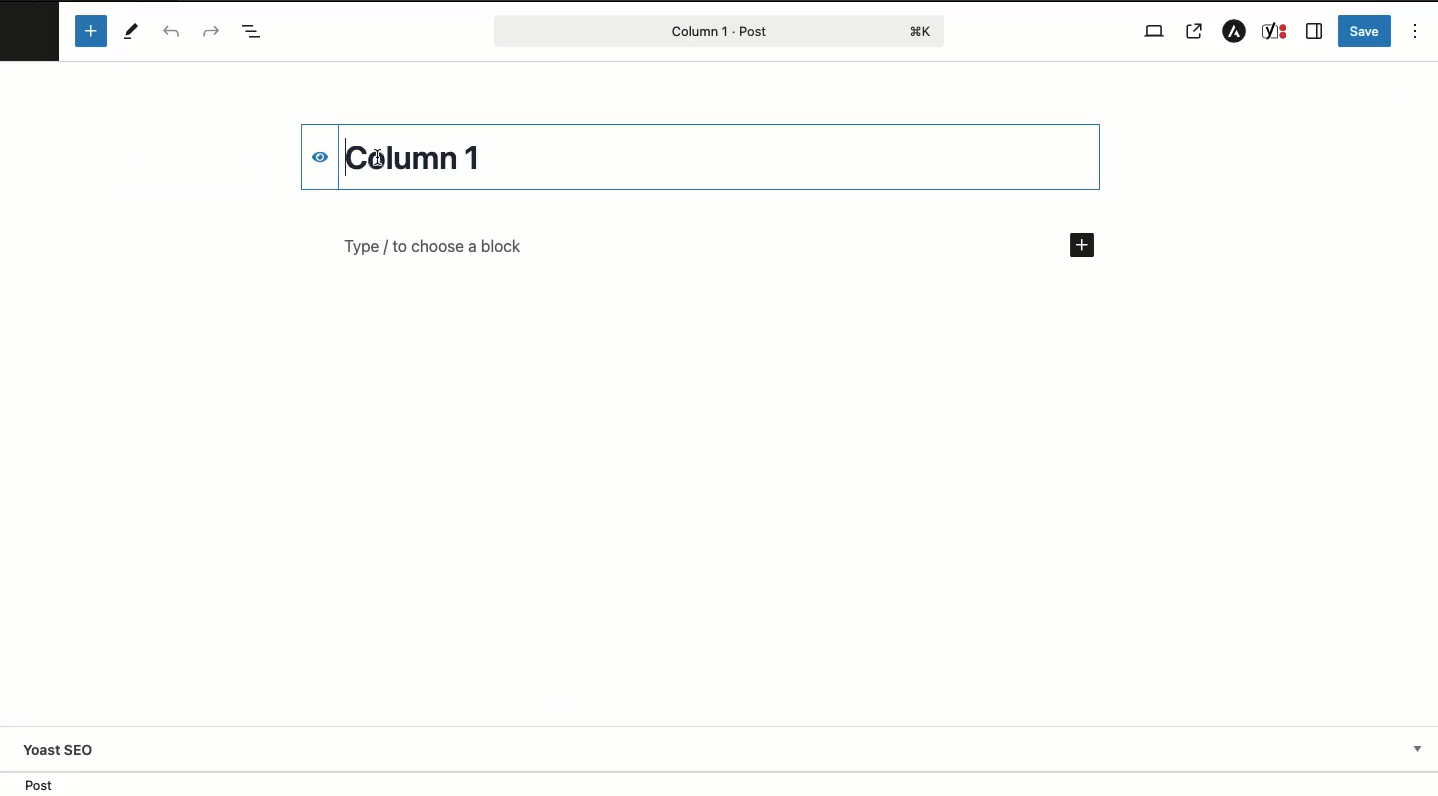  Describe the element at coordinates (378, 157) in the screenshot. I see `Cursor` at that location.